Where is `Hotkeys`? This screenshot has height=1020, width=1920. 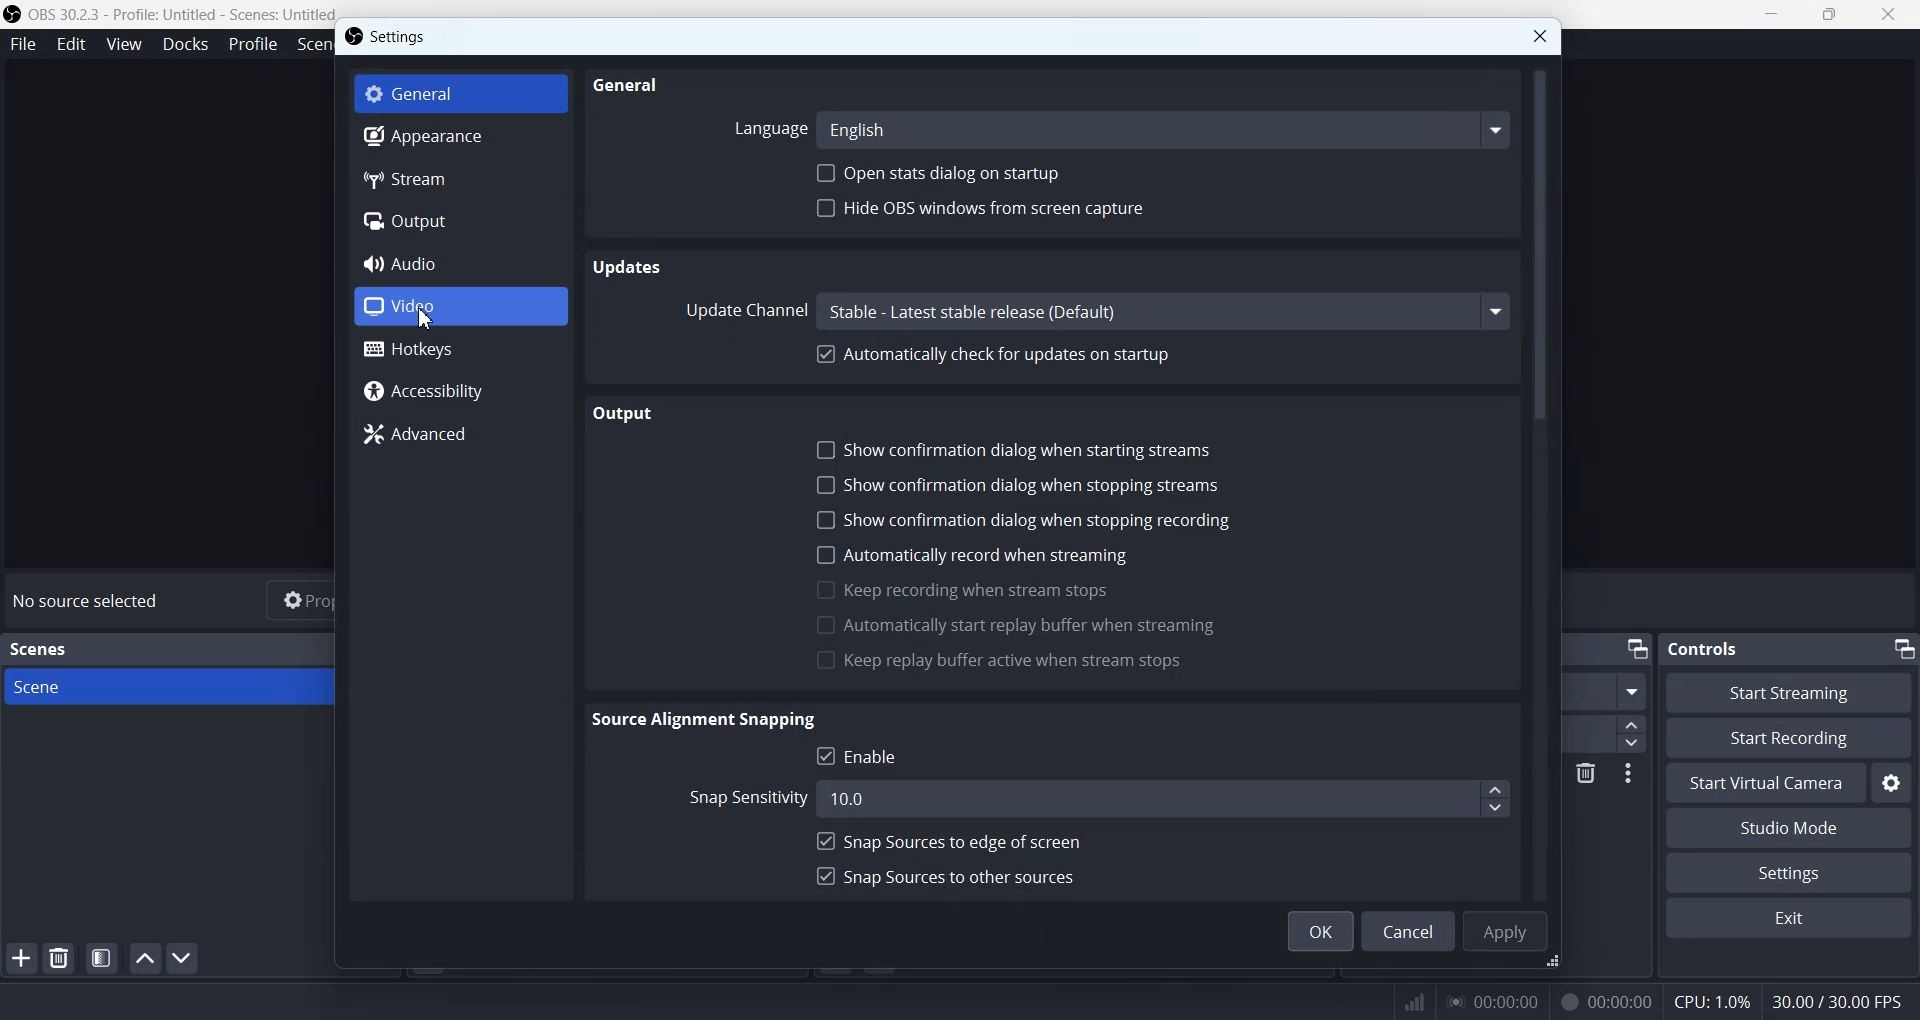
Hotkeys is located at coordinates (461, 350).